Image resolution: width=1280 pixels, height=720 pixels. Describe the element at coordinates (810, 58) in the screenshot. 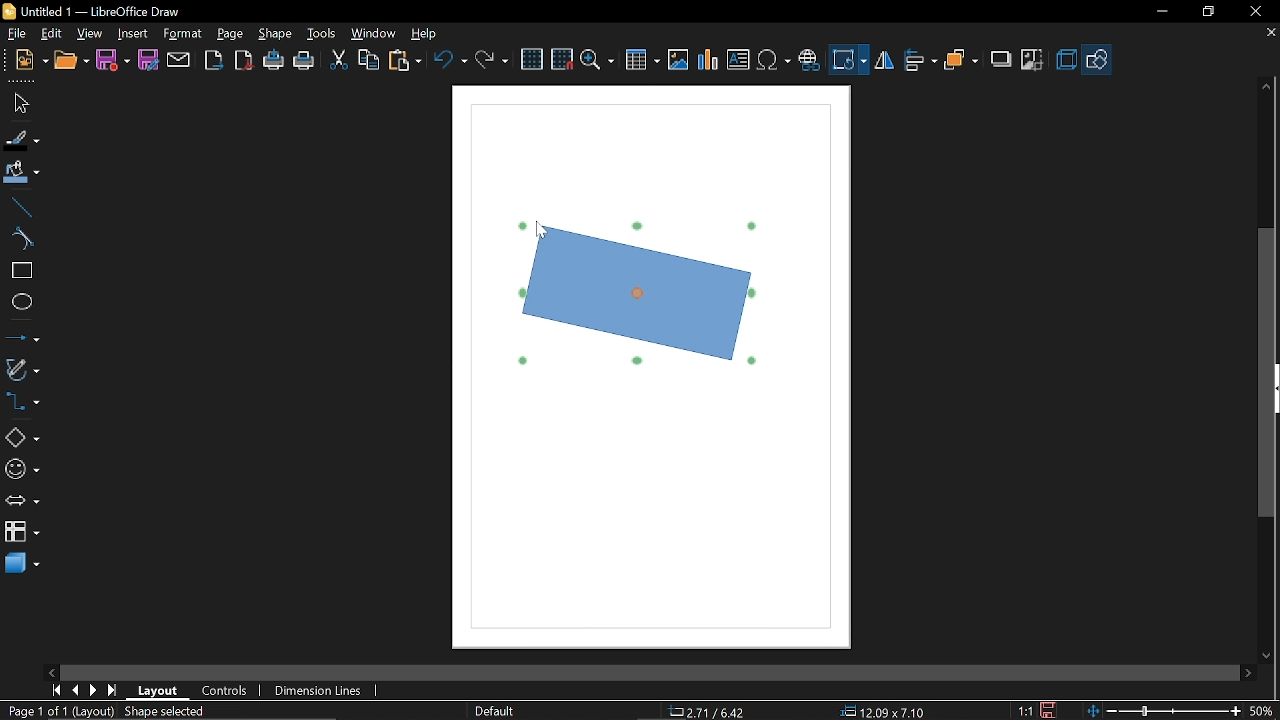

I see `Insert hyperlink` at that location.